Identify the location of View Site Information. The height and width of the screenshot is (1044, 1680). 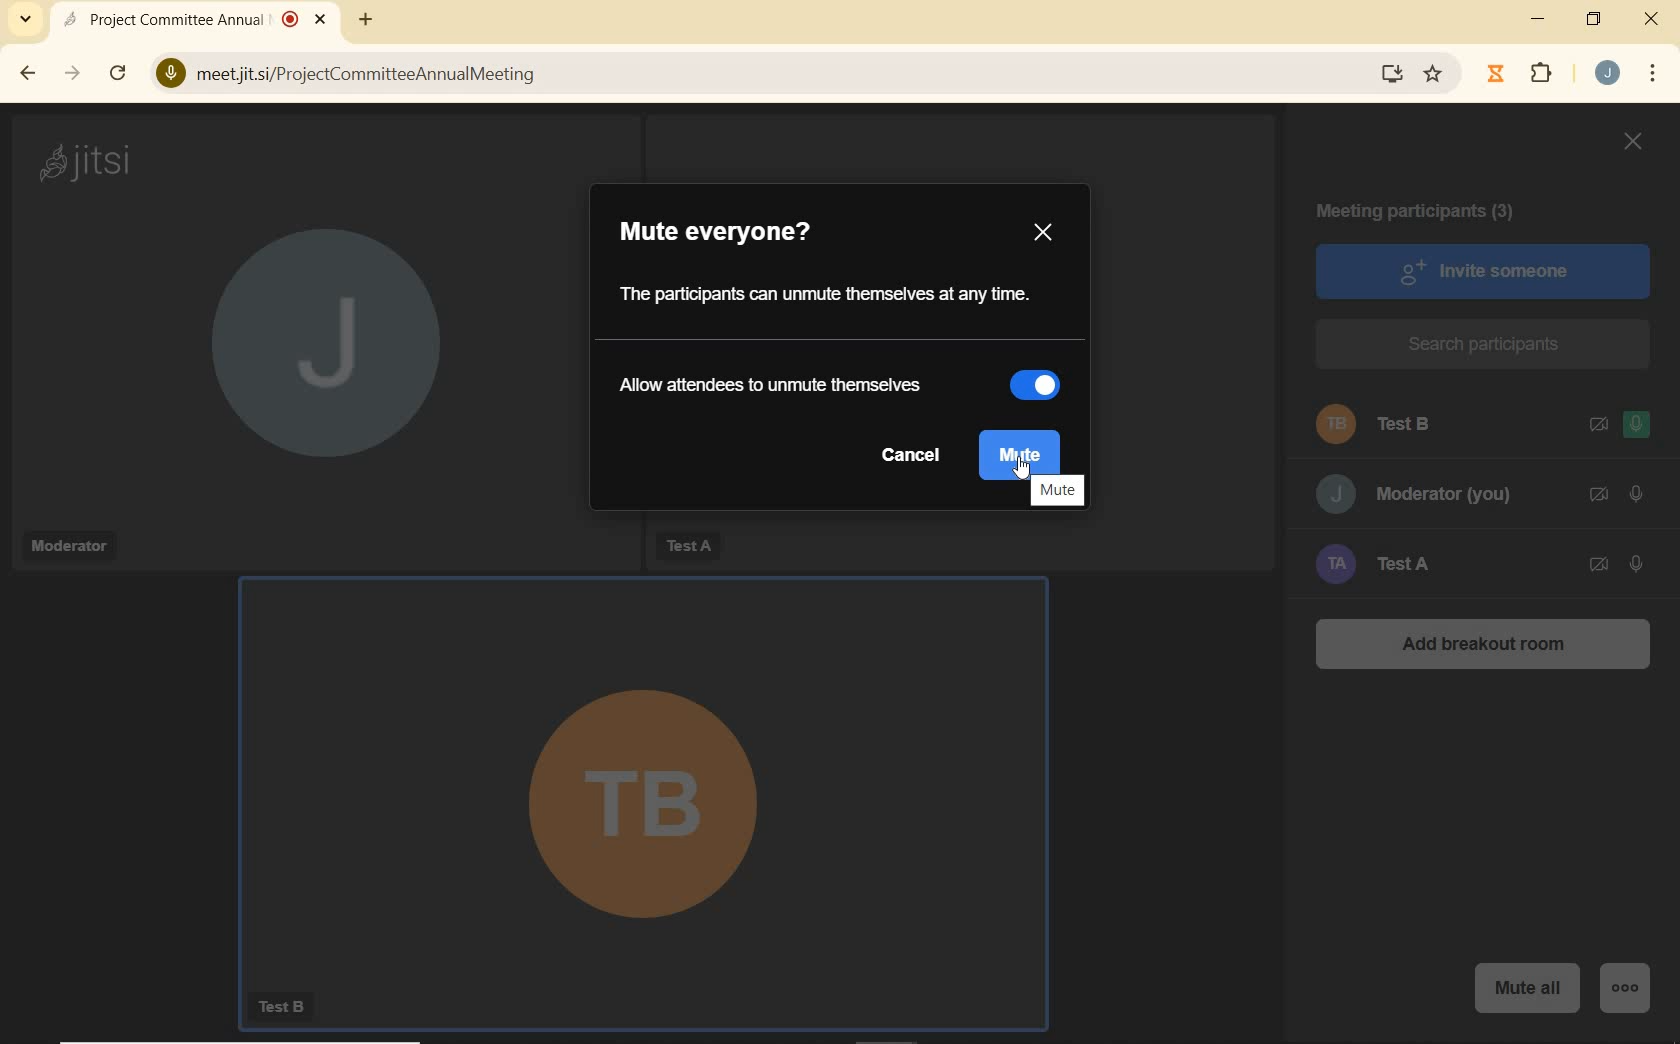
(166, 75).